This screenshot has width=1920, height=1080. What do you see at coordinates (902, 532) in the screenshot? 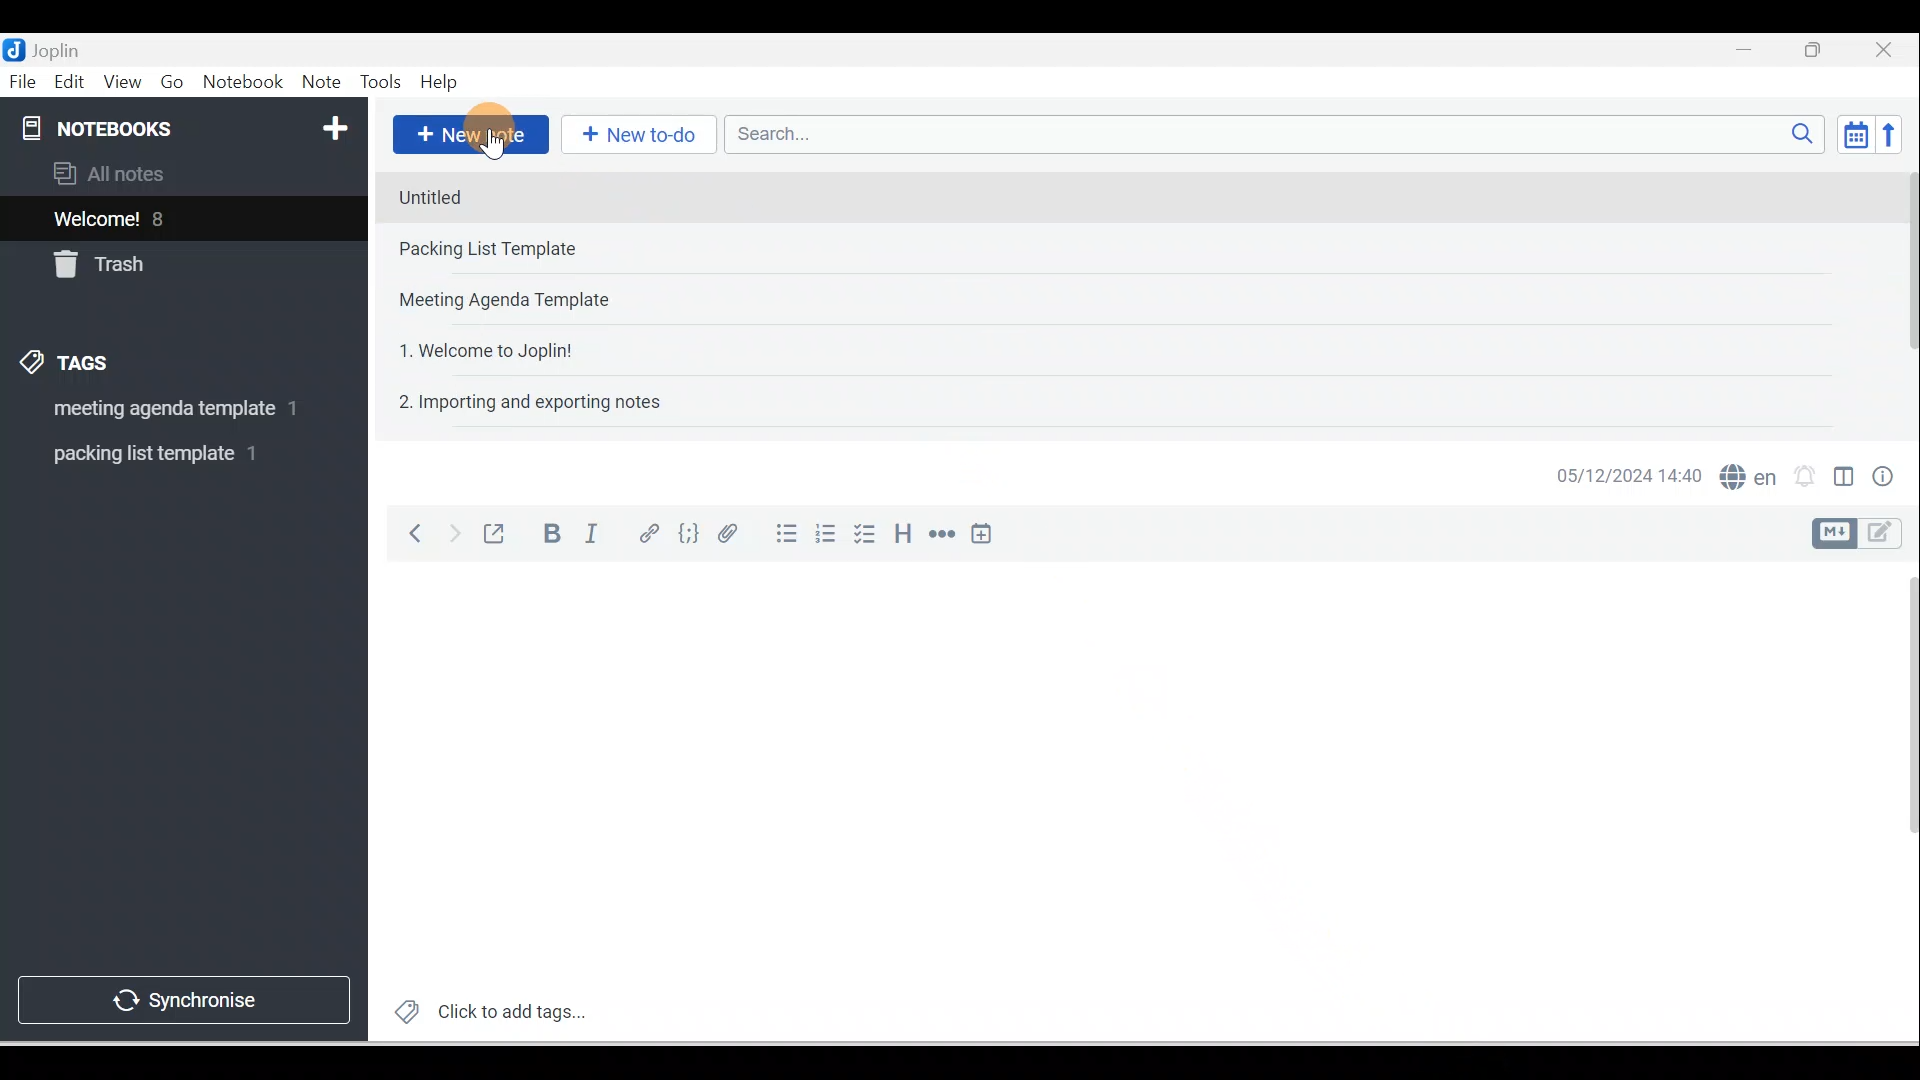
I see `Heading` at bounding box center [902, 532].